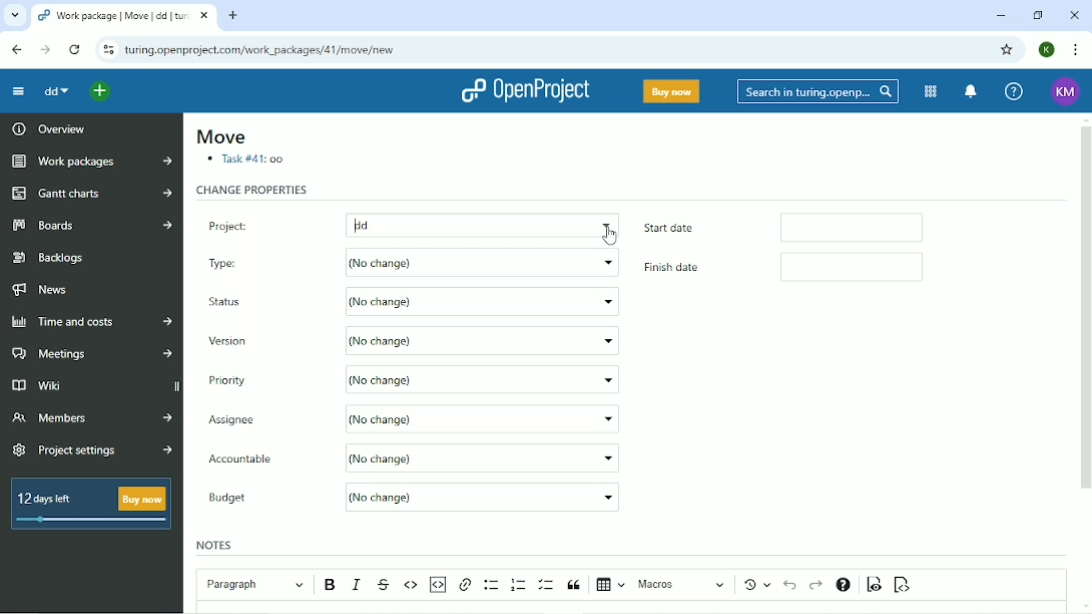 This screenshot has height=614, width=1092. What do you see at coordinates (92, 354) in the screenshot?
I see `Meetings` at bounding box center [92, 354].